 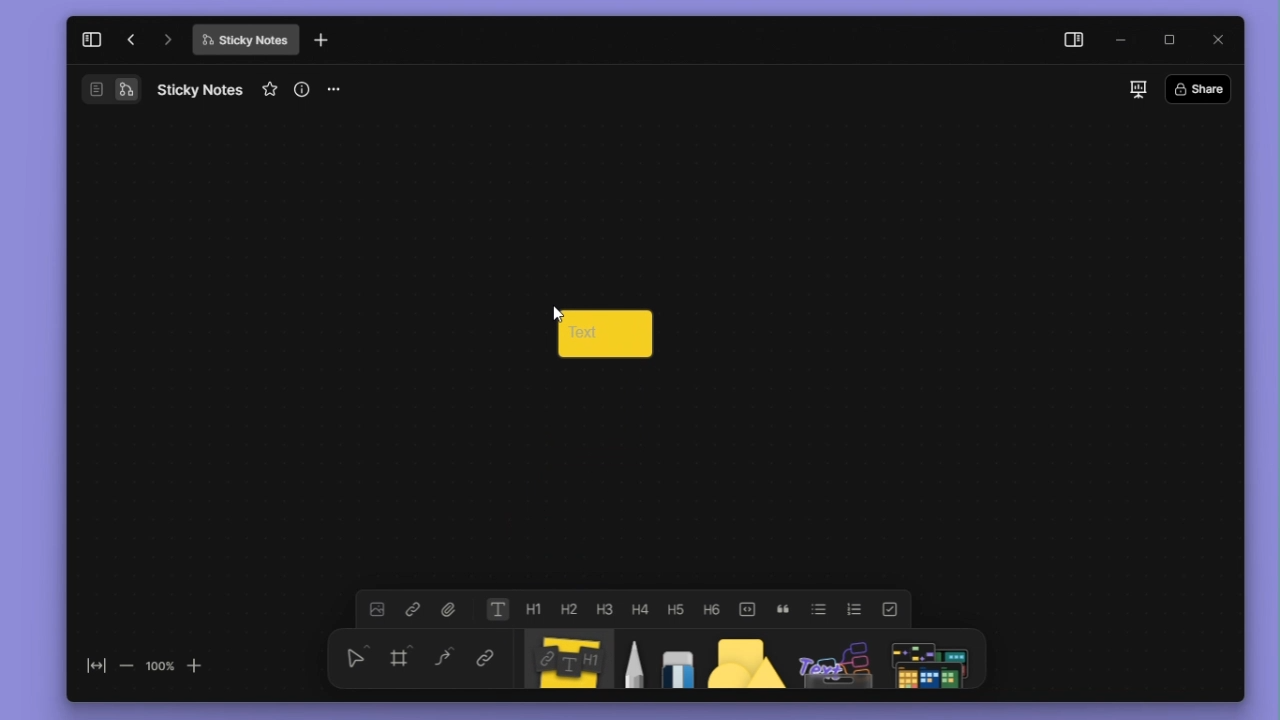 I want to click on Flowchart, so click(x=129, y=90).